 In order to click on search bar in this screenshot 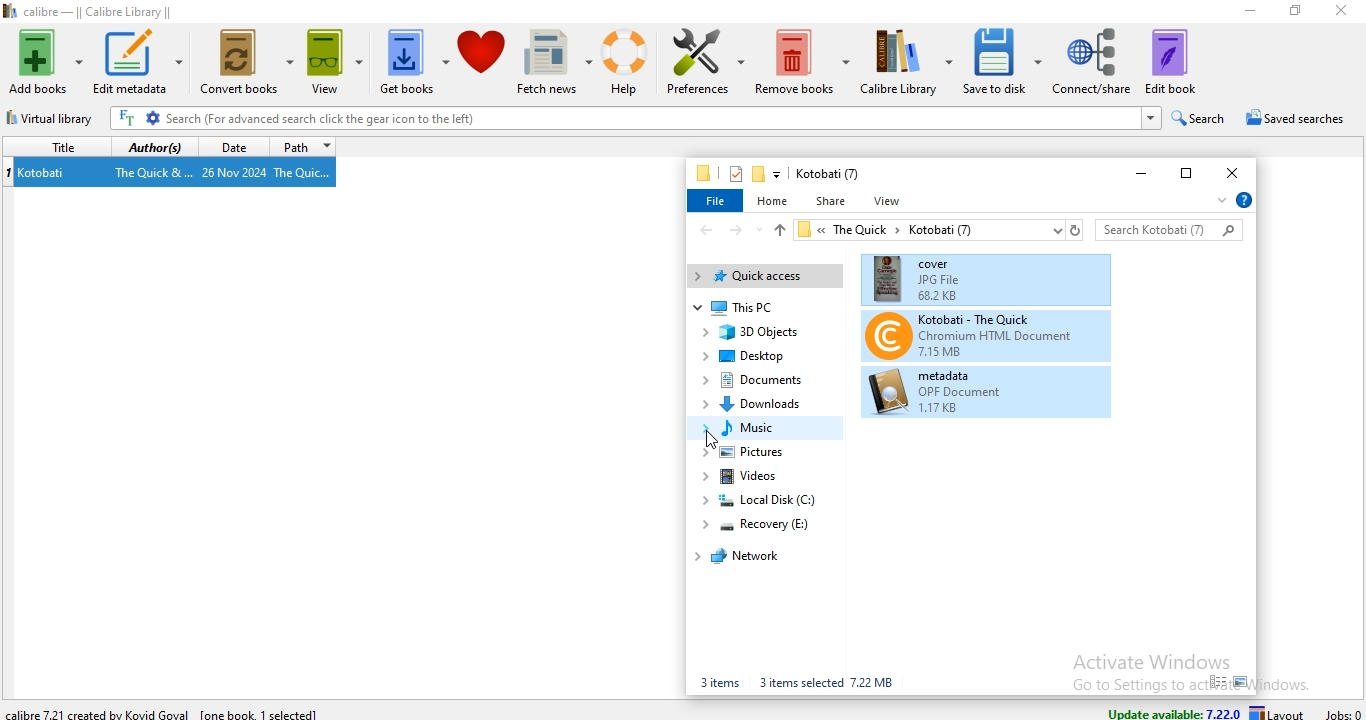, I will do `click(1169, 228)`.